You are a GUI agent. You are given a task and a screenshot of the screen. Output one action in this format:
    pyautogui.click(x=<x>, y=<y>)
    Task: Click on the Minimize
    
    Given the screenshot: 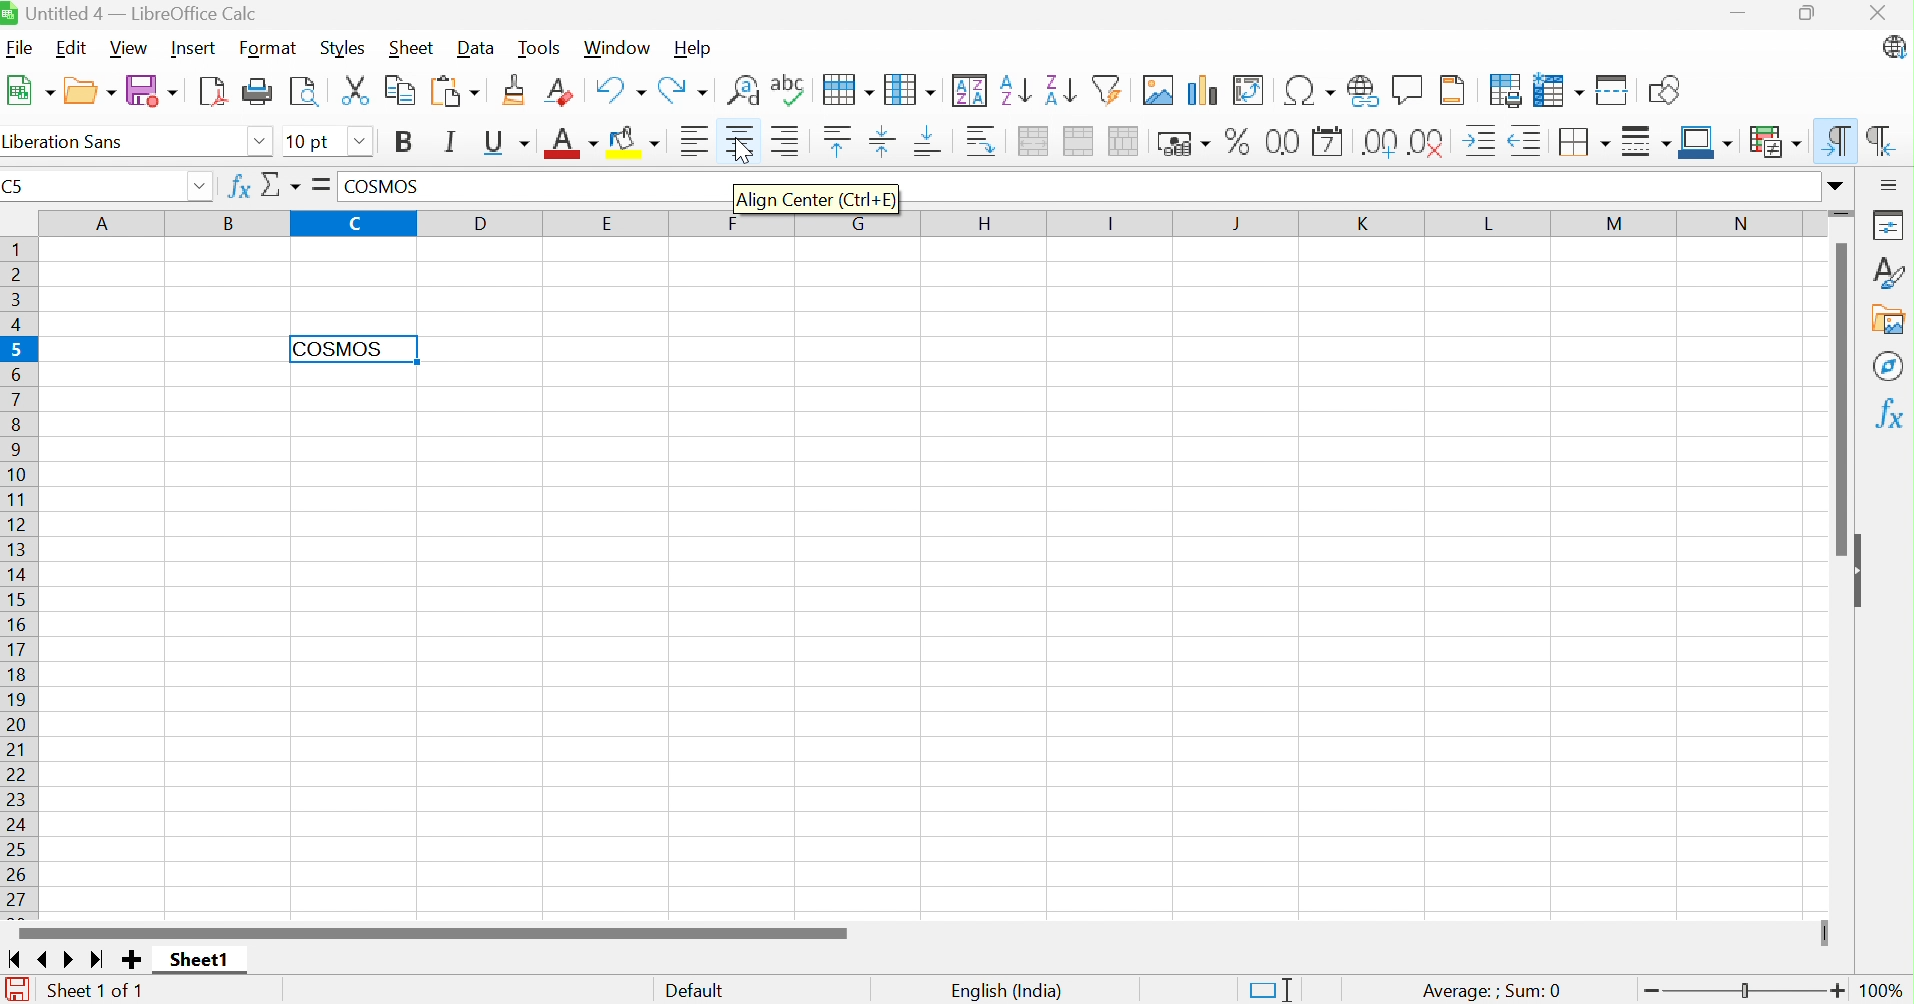 What is the action you would take?
    pyautogui.click(x=1748, y=13)
    